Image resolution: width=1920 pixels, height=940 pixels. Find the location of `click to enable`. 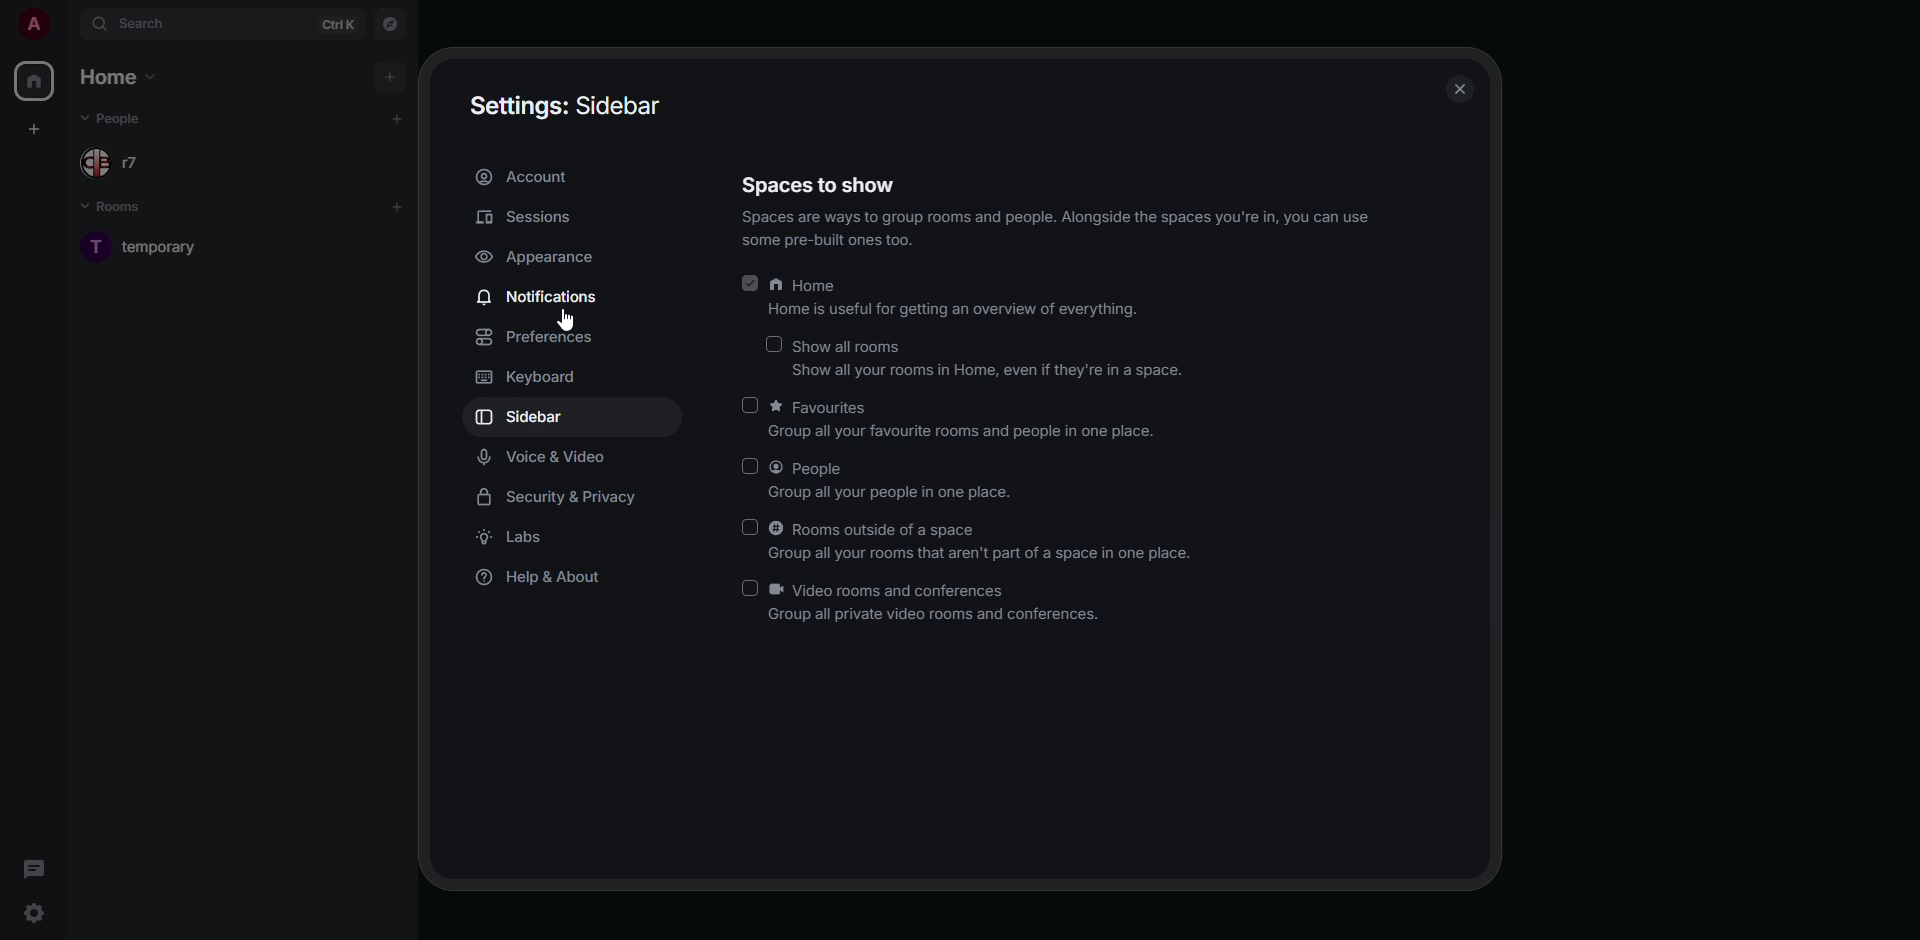

click to enable is located at coordinates (778, 342).